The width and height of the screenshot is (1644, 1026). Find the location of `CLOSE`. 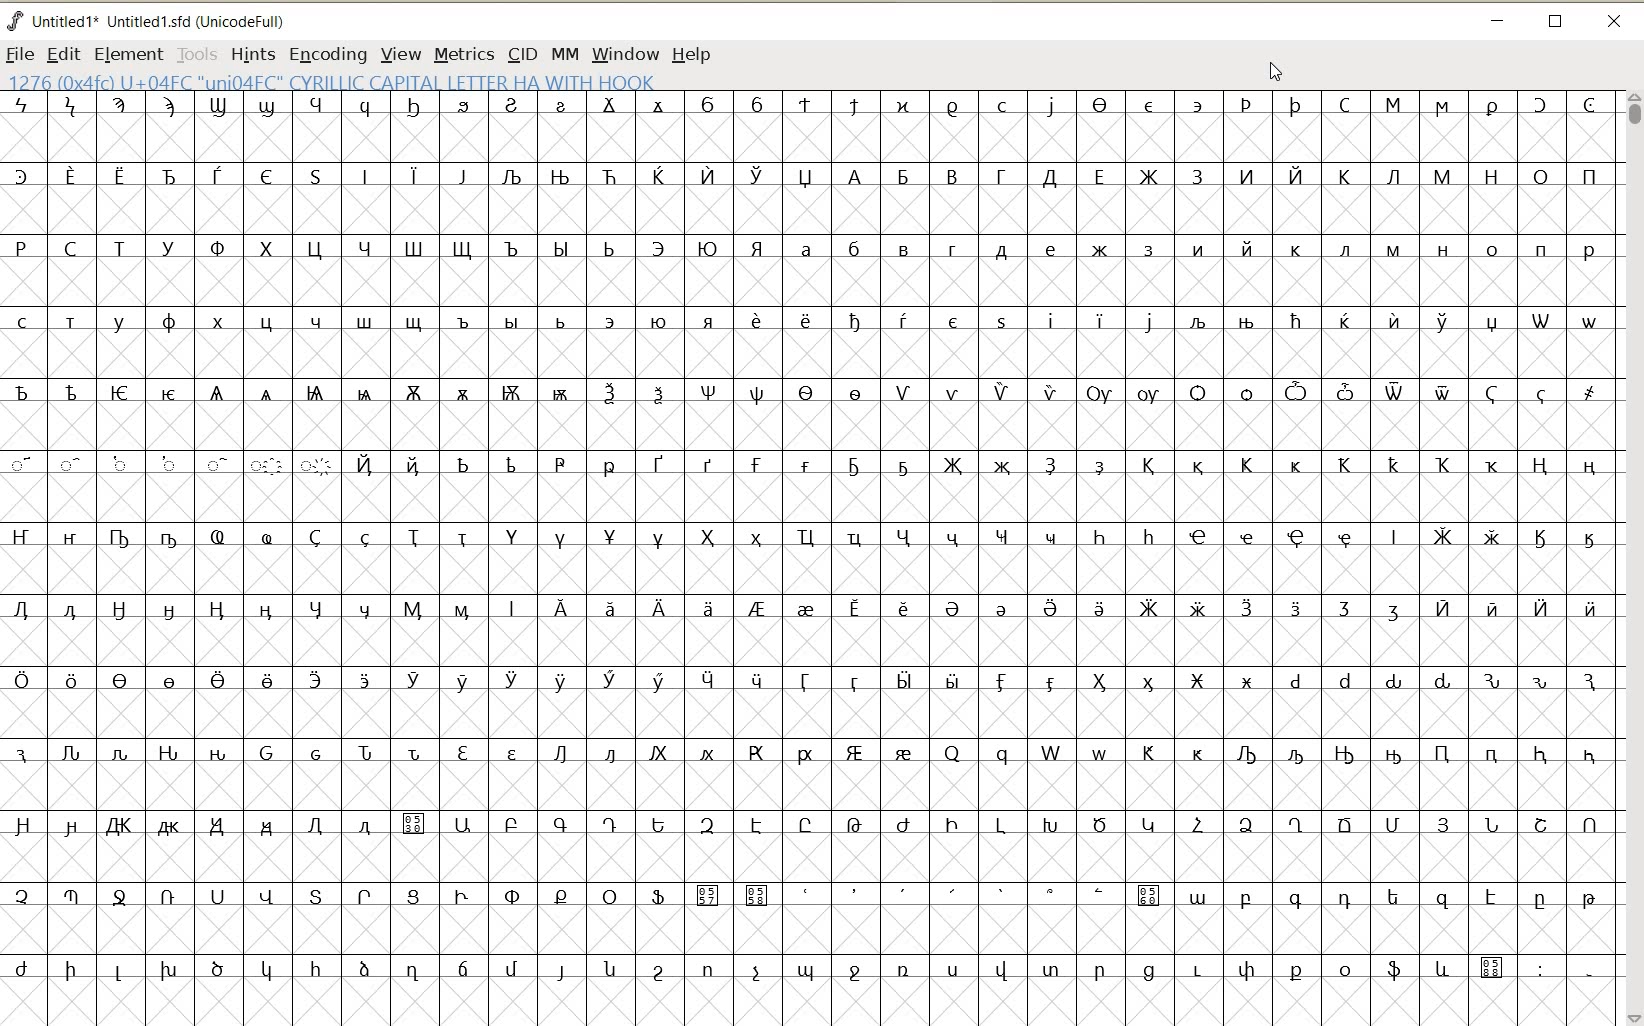

CLOSE is located at coordinates (1618, 23).